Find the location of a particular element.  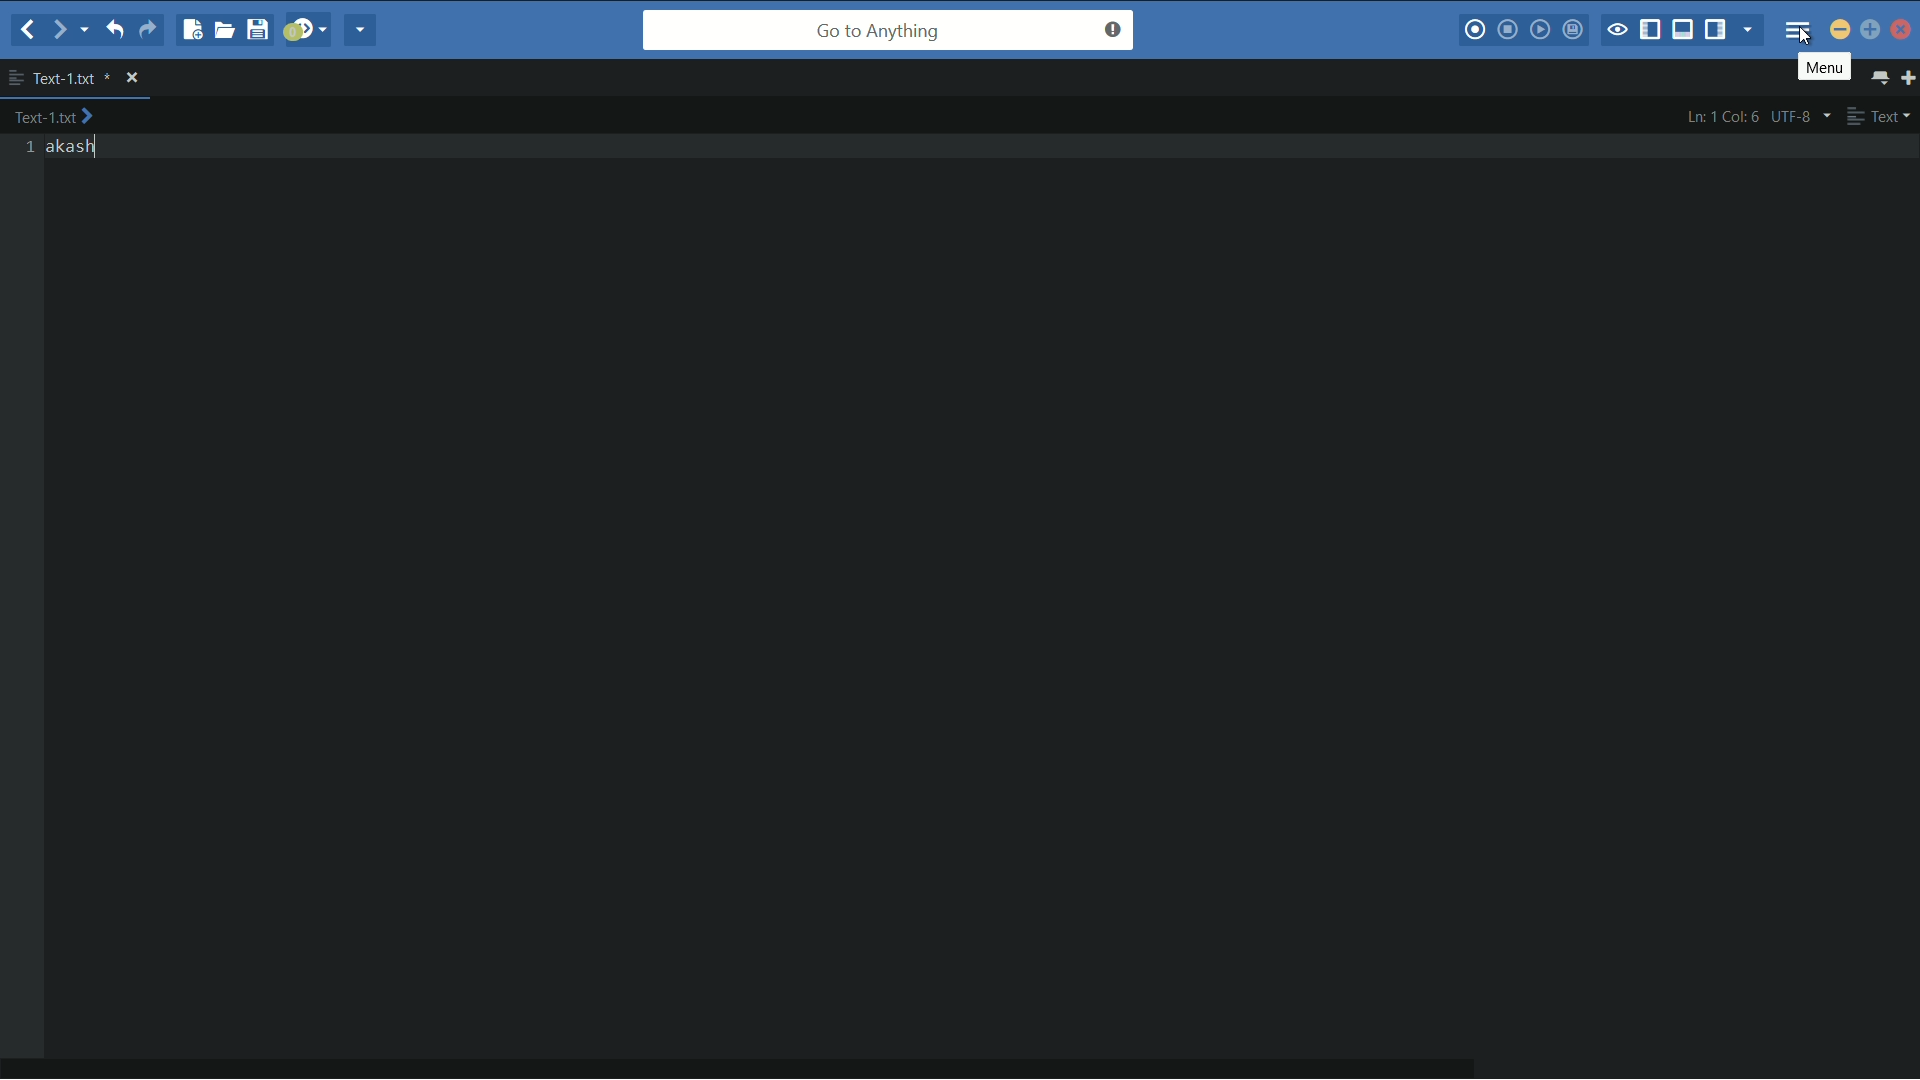

record macro is located at coordinates (1477, 29).